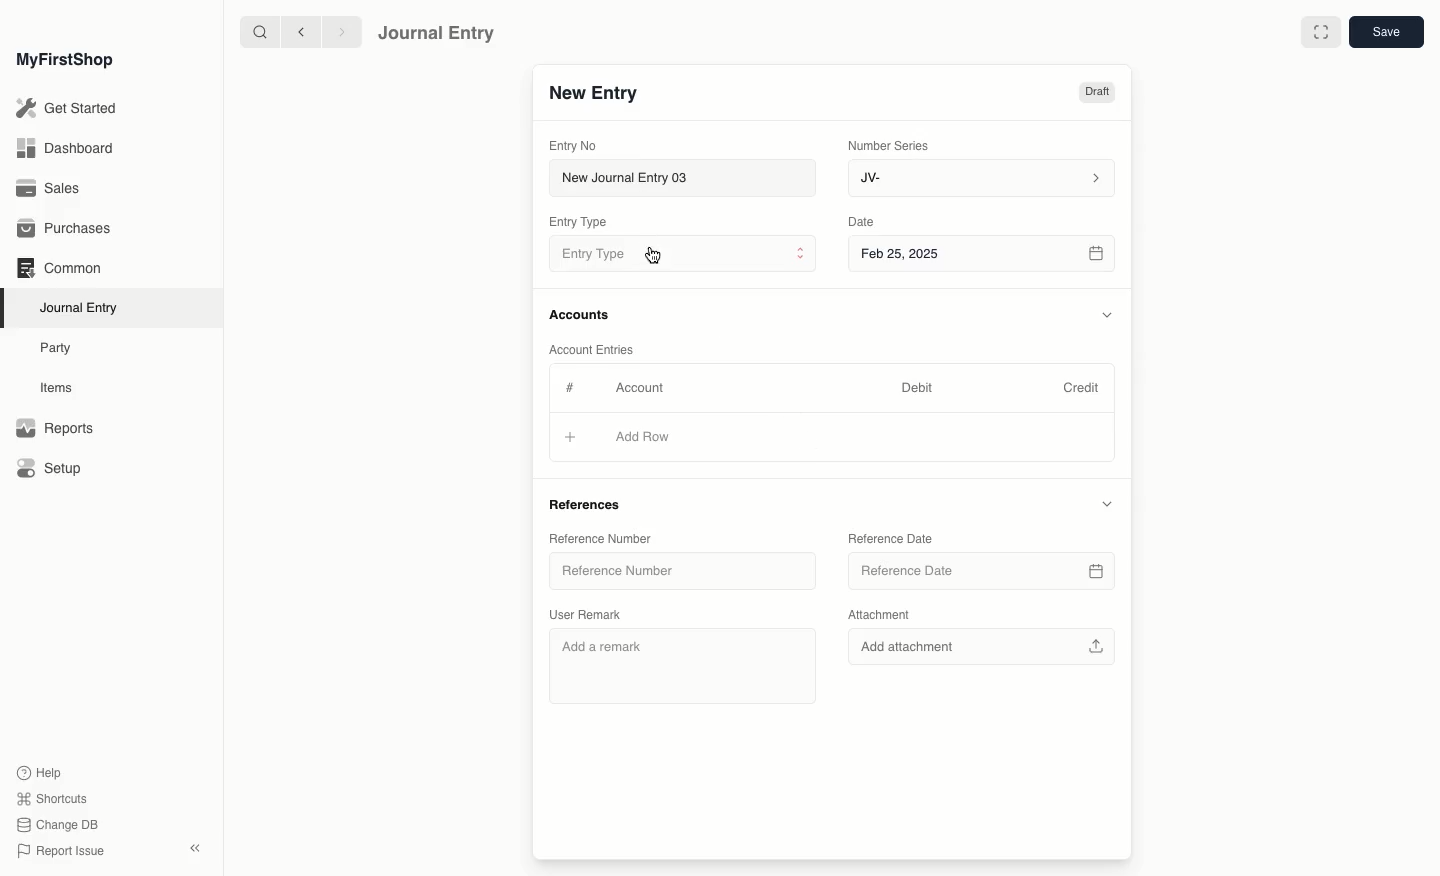 This screenshot has width=1440, height=876. Describe the element at coordinates (889, 144) in the screenshot. I see `‘Number Series` at that location.